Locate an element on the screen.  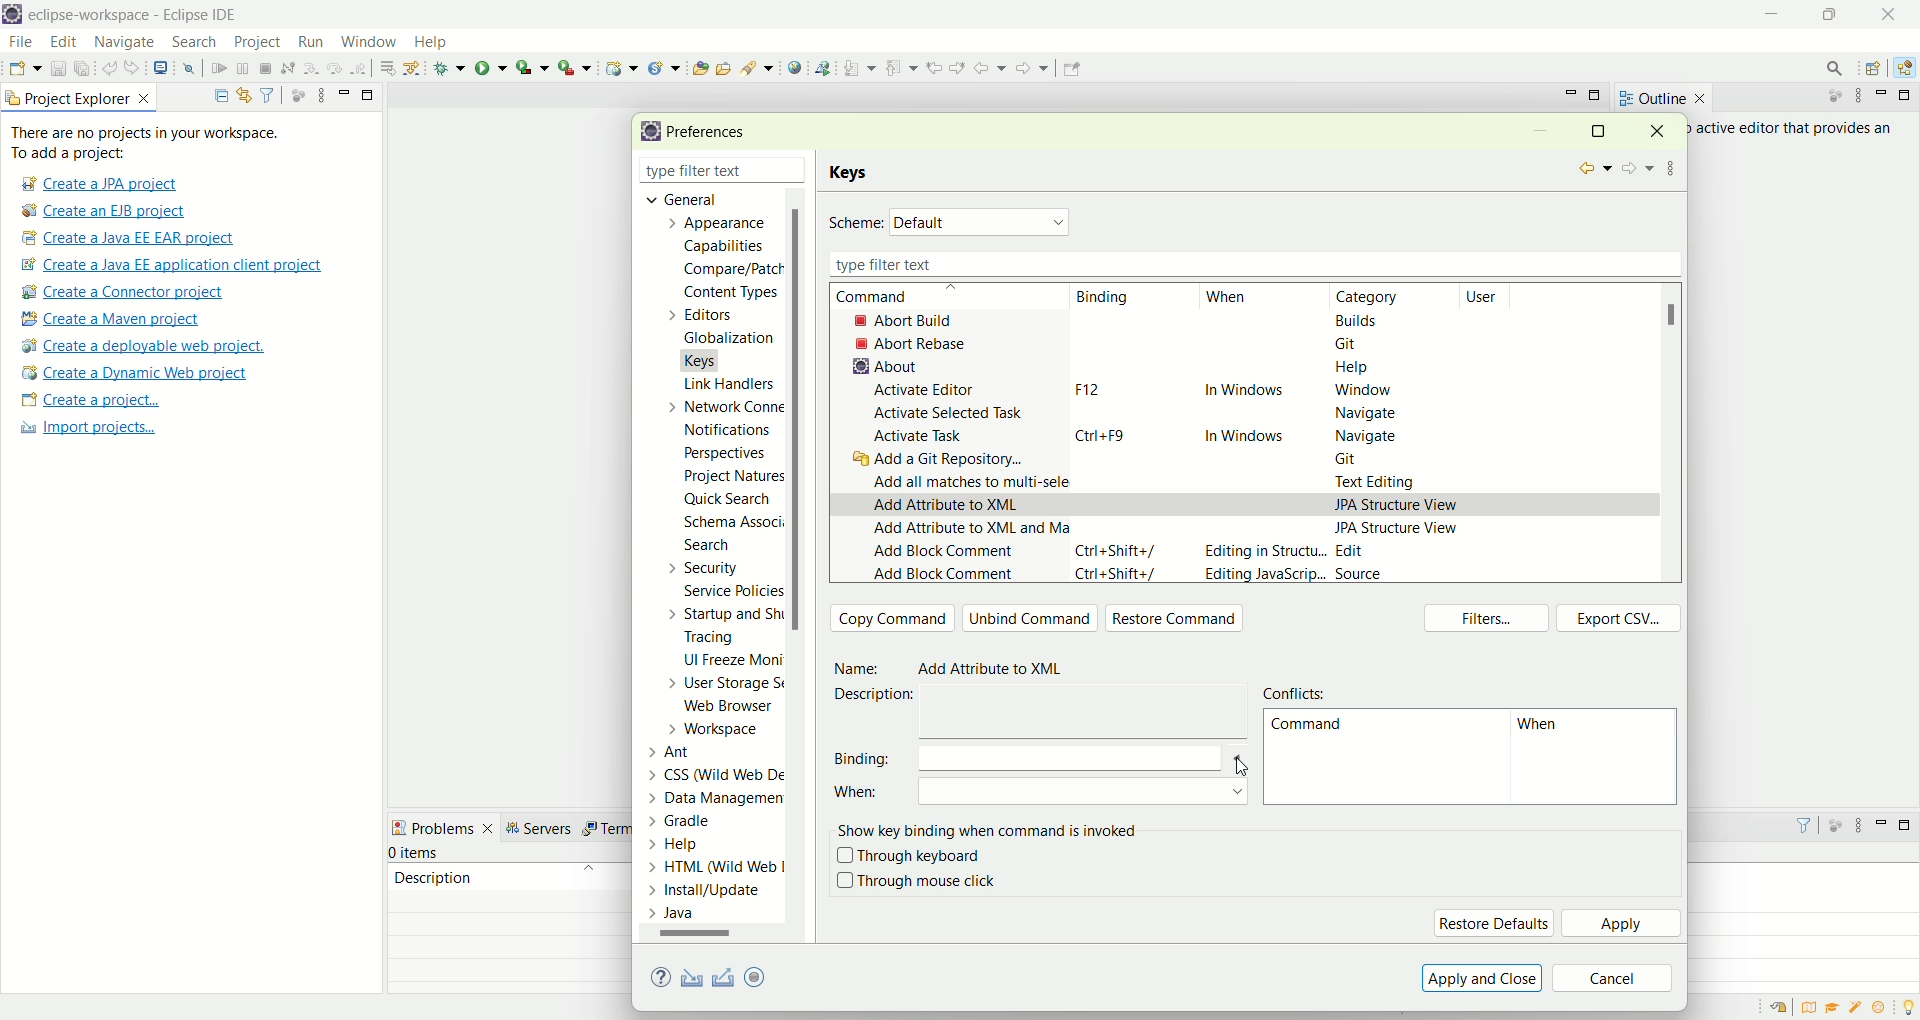
description is located at coordinates (433, 876).